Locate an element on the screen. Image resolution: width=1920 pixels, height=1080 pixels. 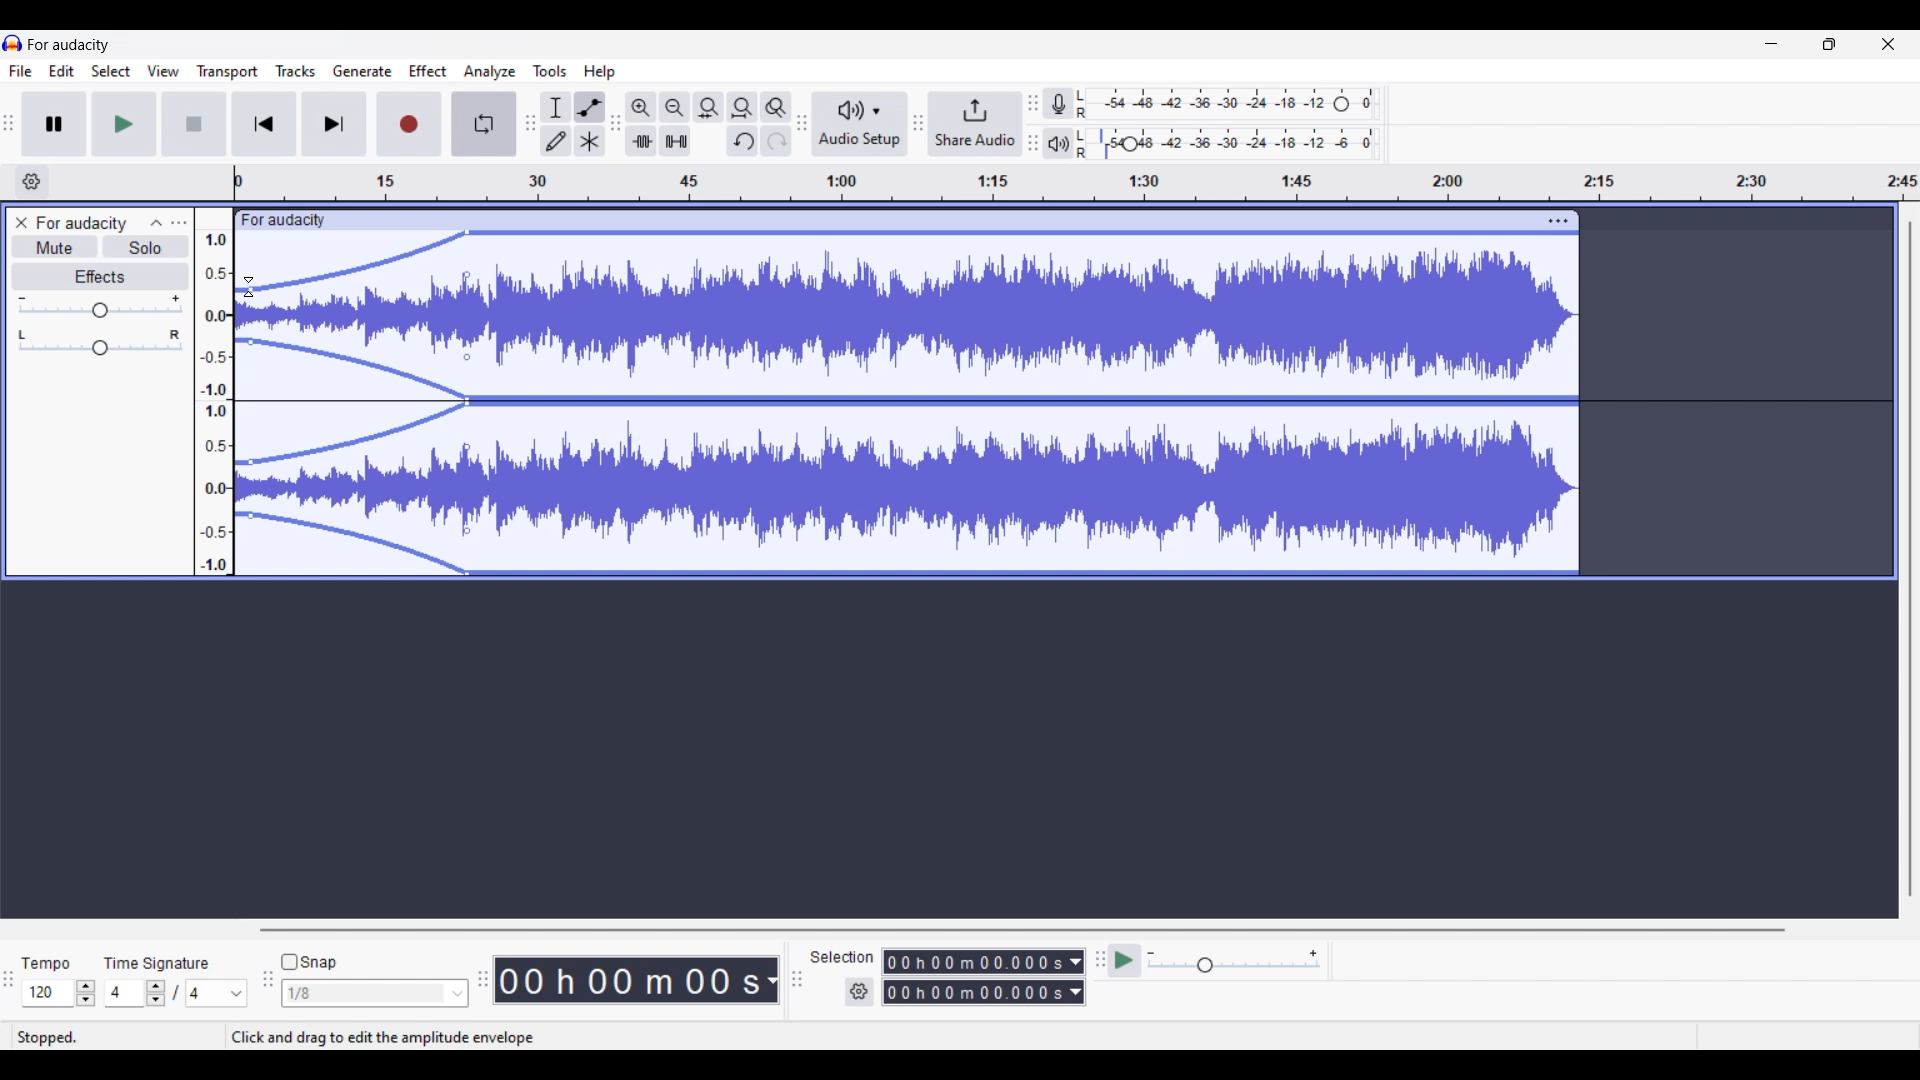
Horizontal slide bar is located at coordinates (1021, 930).